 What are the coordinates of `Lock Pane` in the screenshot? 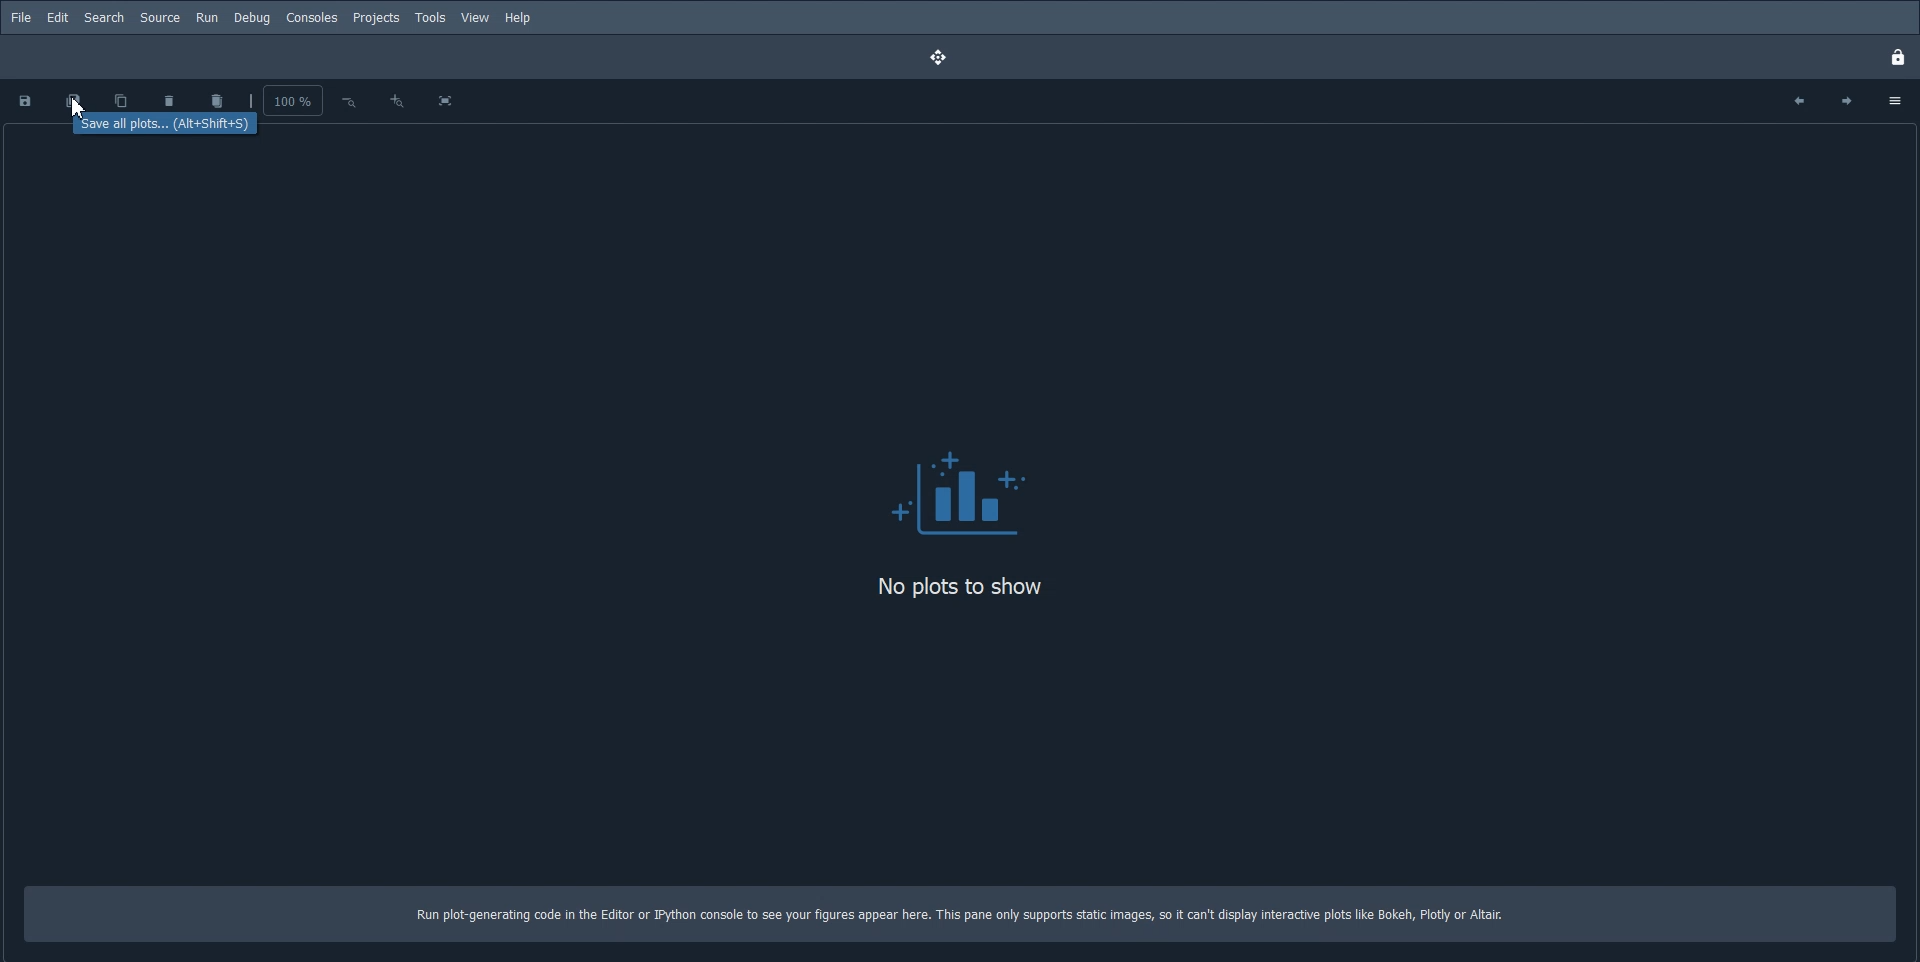 It's located at (1901, 58).